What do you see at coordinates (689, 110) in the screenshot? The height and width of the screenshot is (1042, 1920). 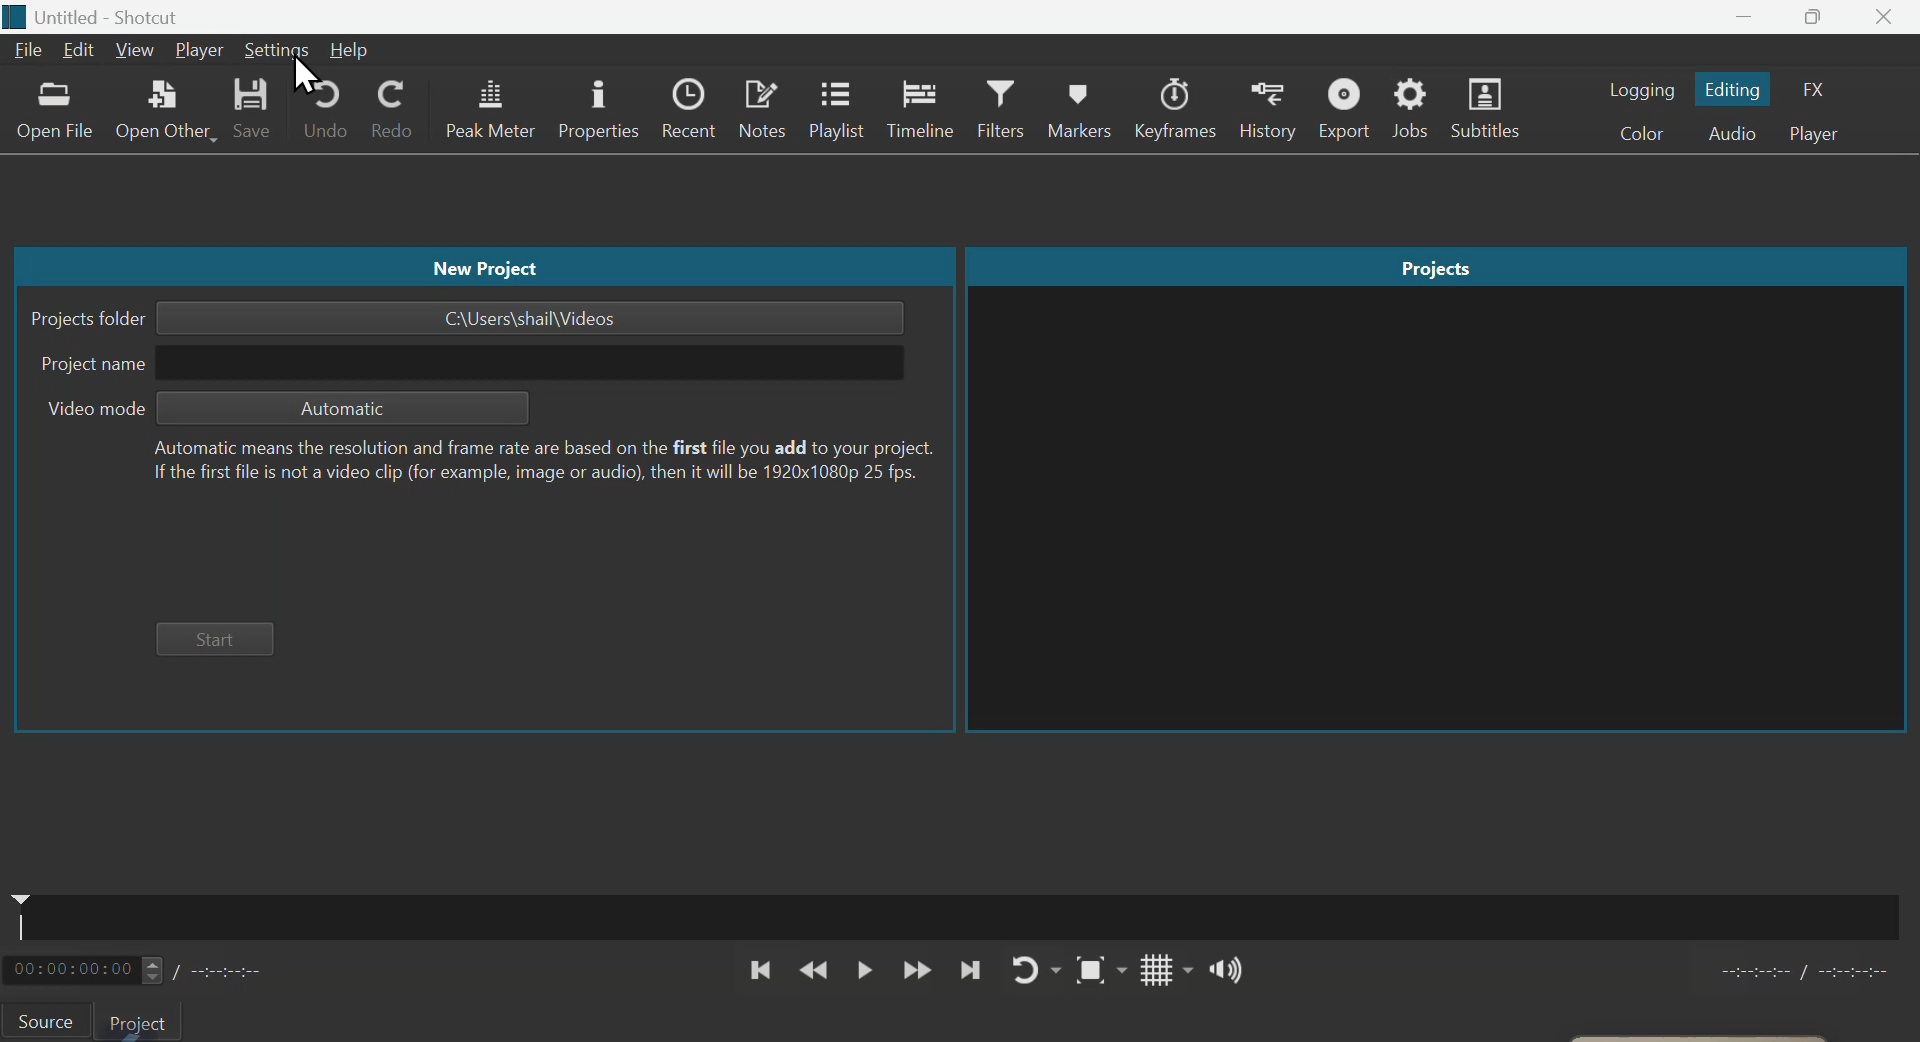 I see `Recent` at bounding box center [689, 110].